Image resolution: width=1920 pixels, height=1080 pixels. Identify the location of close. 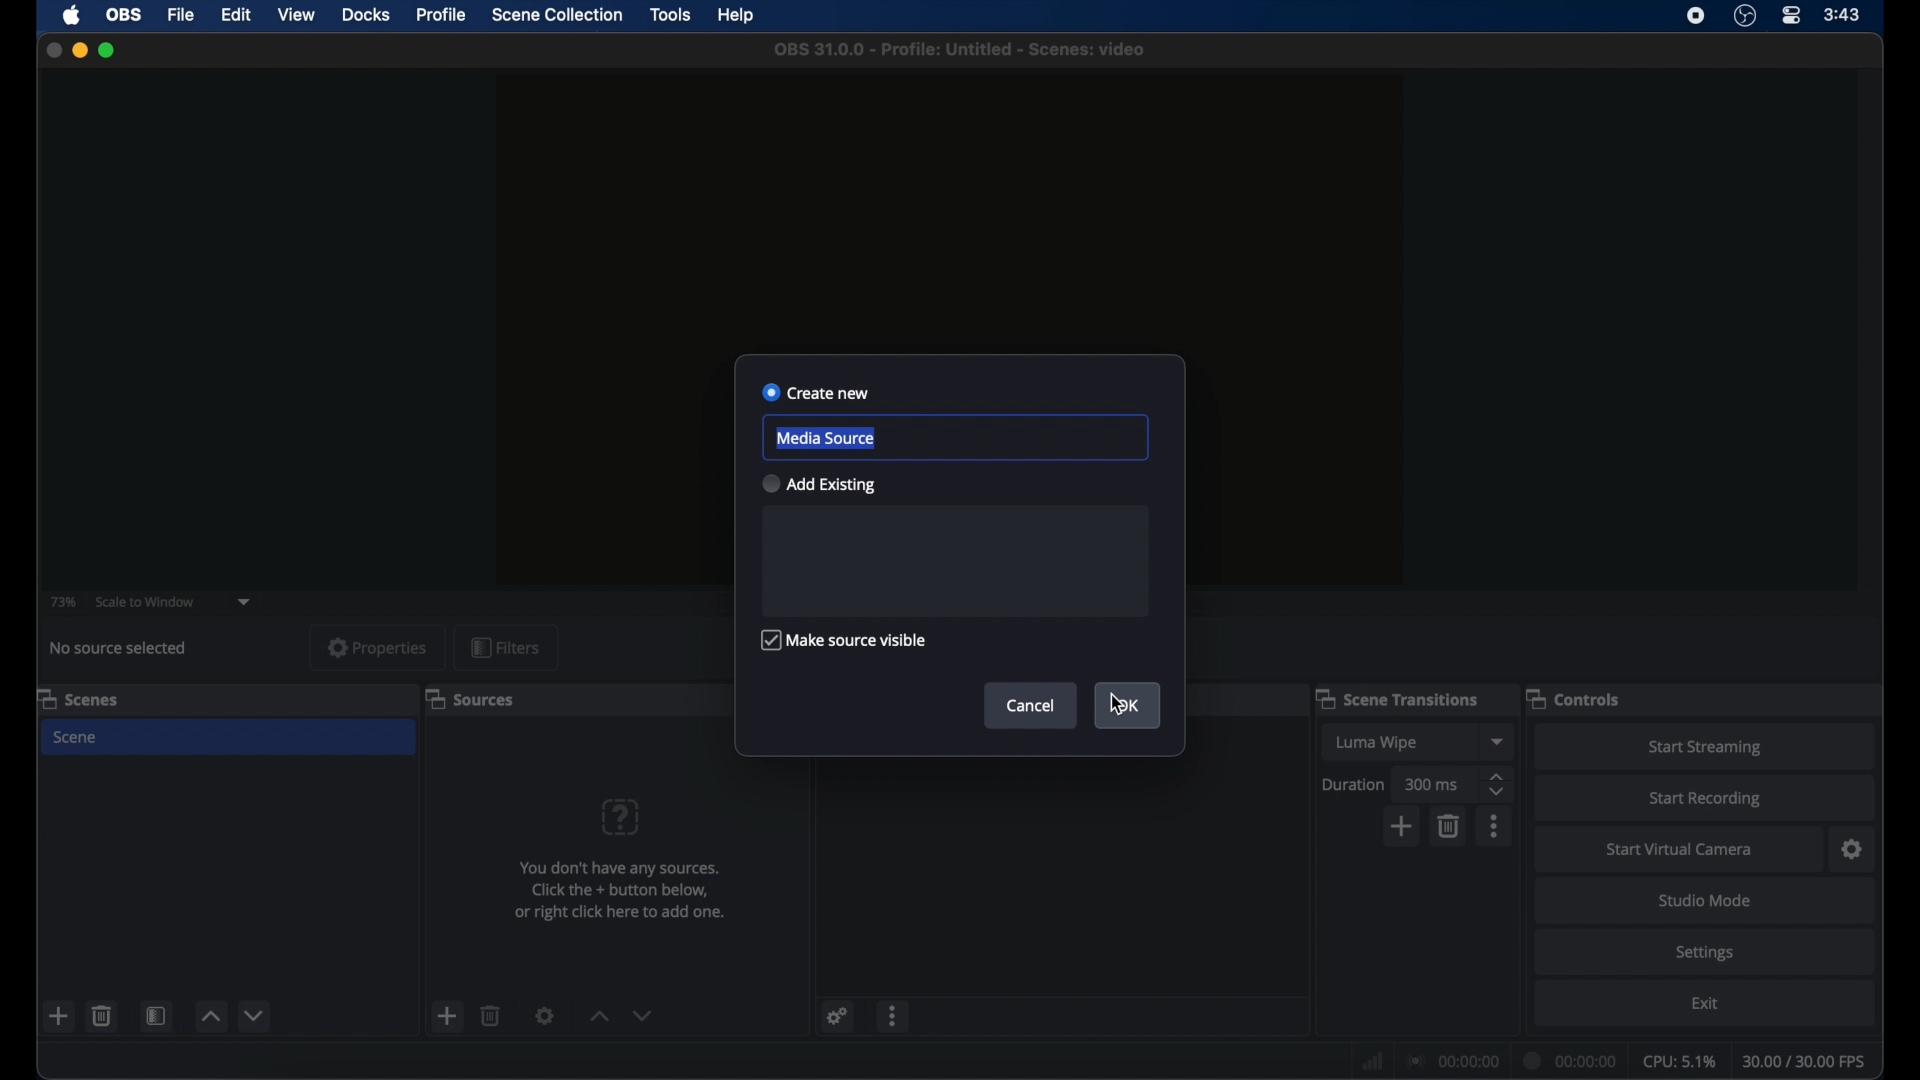
(54, 50).